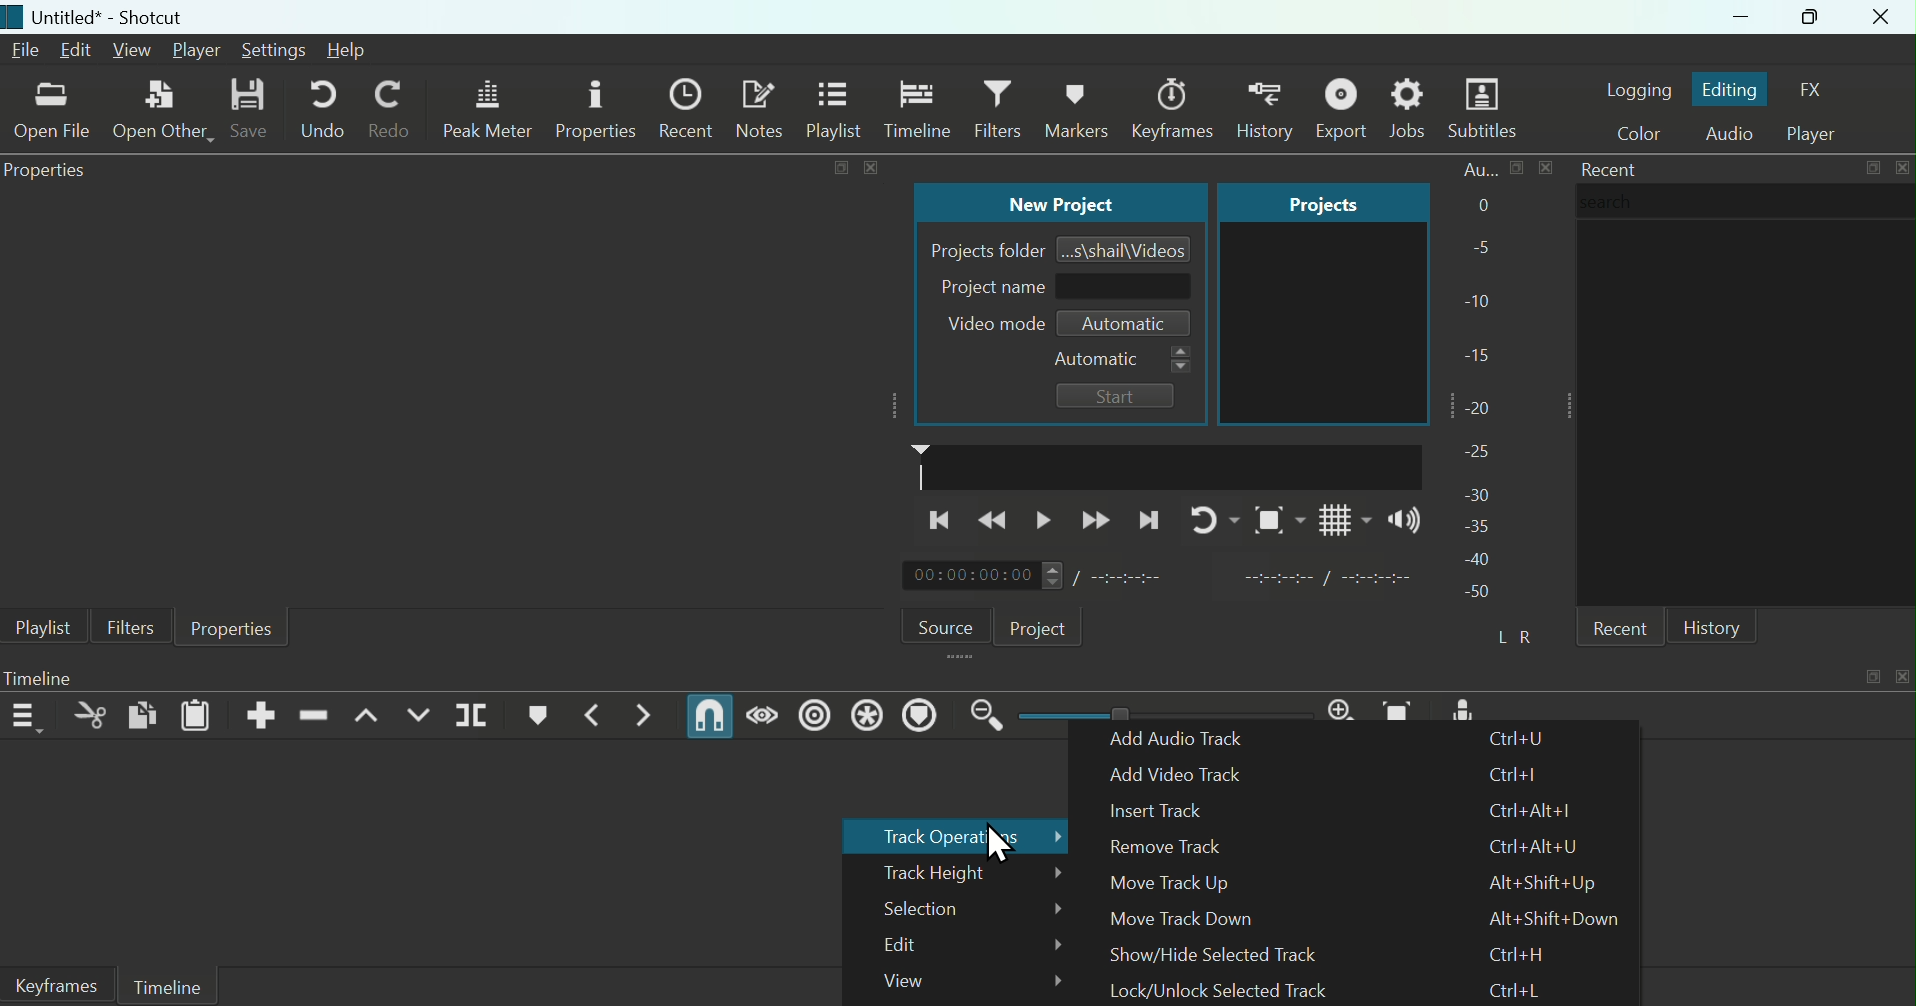 Image resolution: width=1916 pixels, height=1006 pixels. I want to click on Remove Track, so click(1184, 848).